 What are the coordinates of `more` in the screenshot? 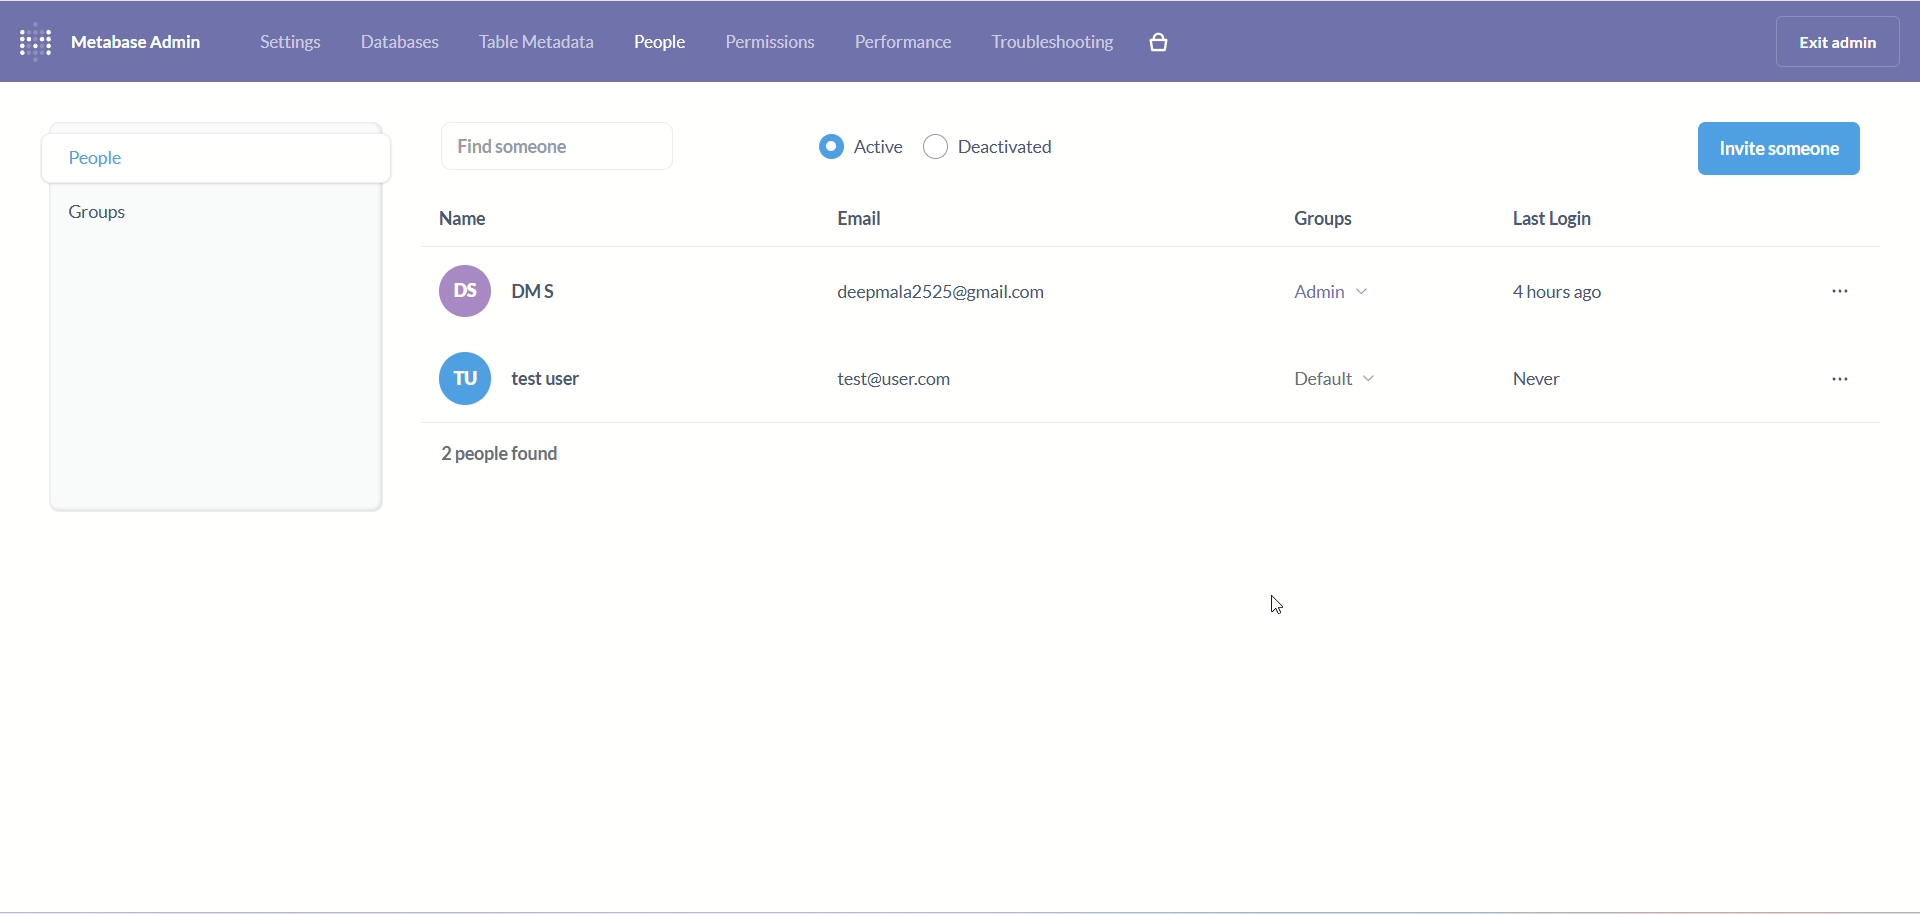 It's located at (1836, 345).